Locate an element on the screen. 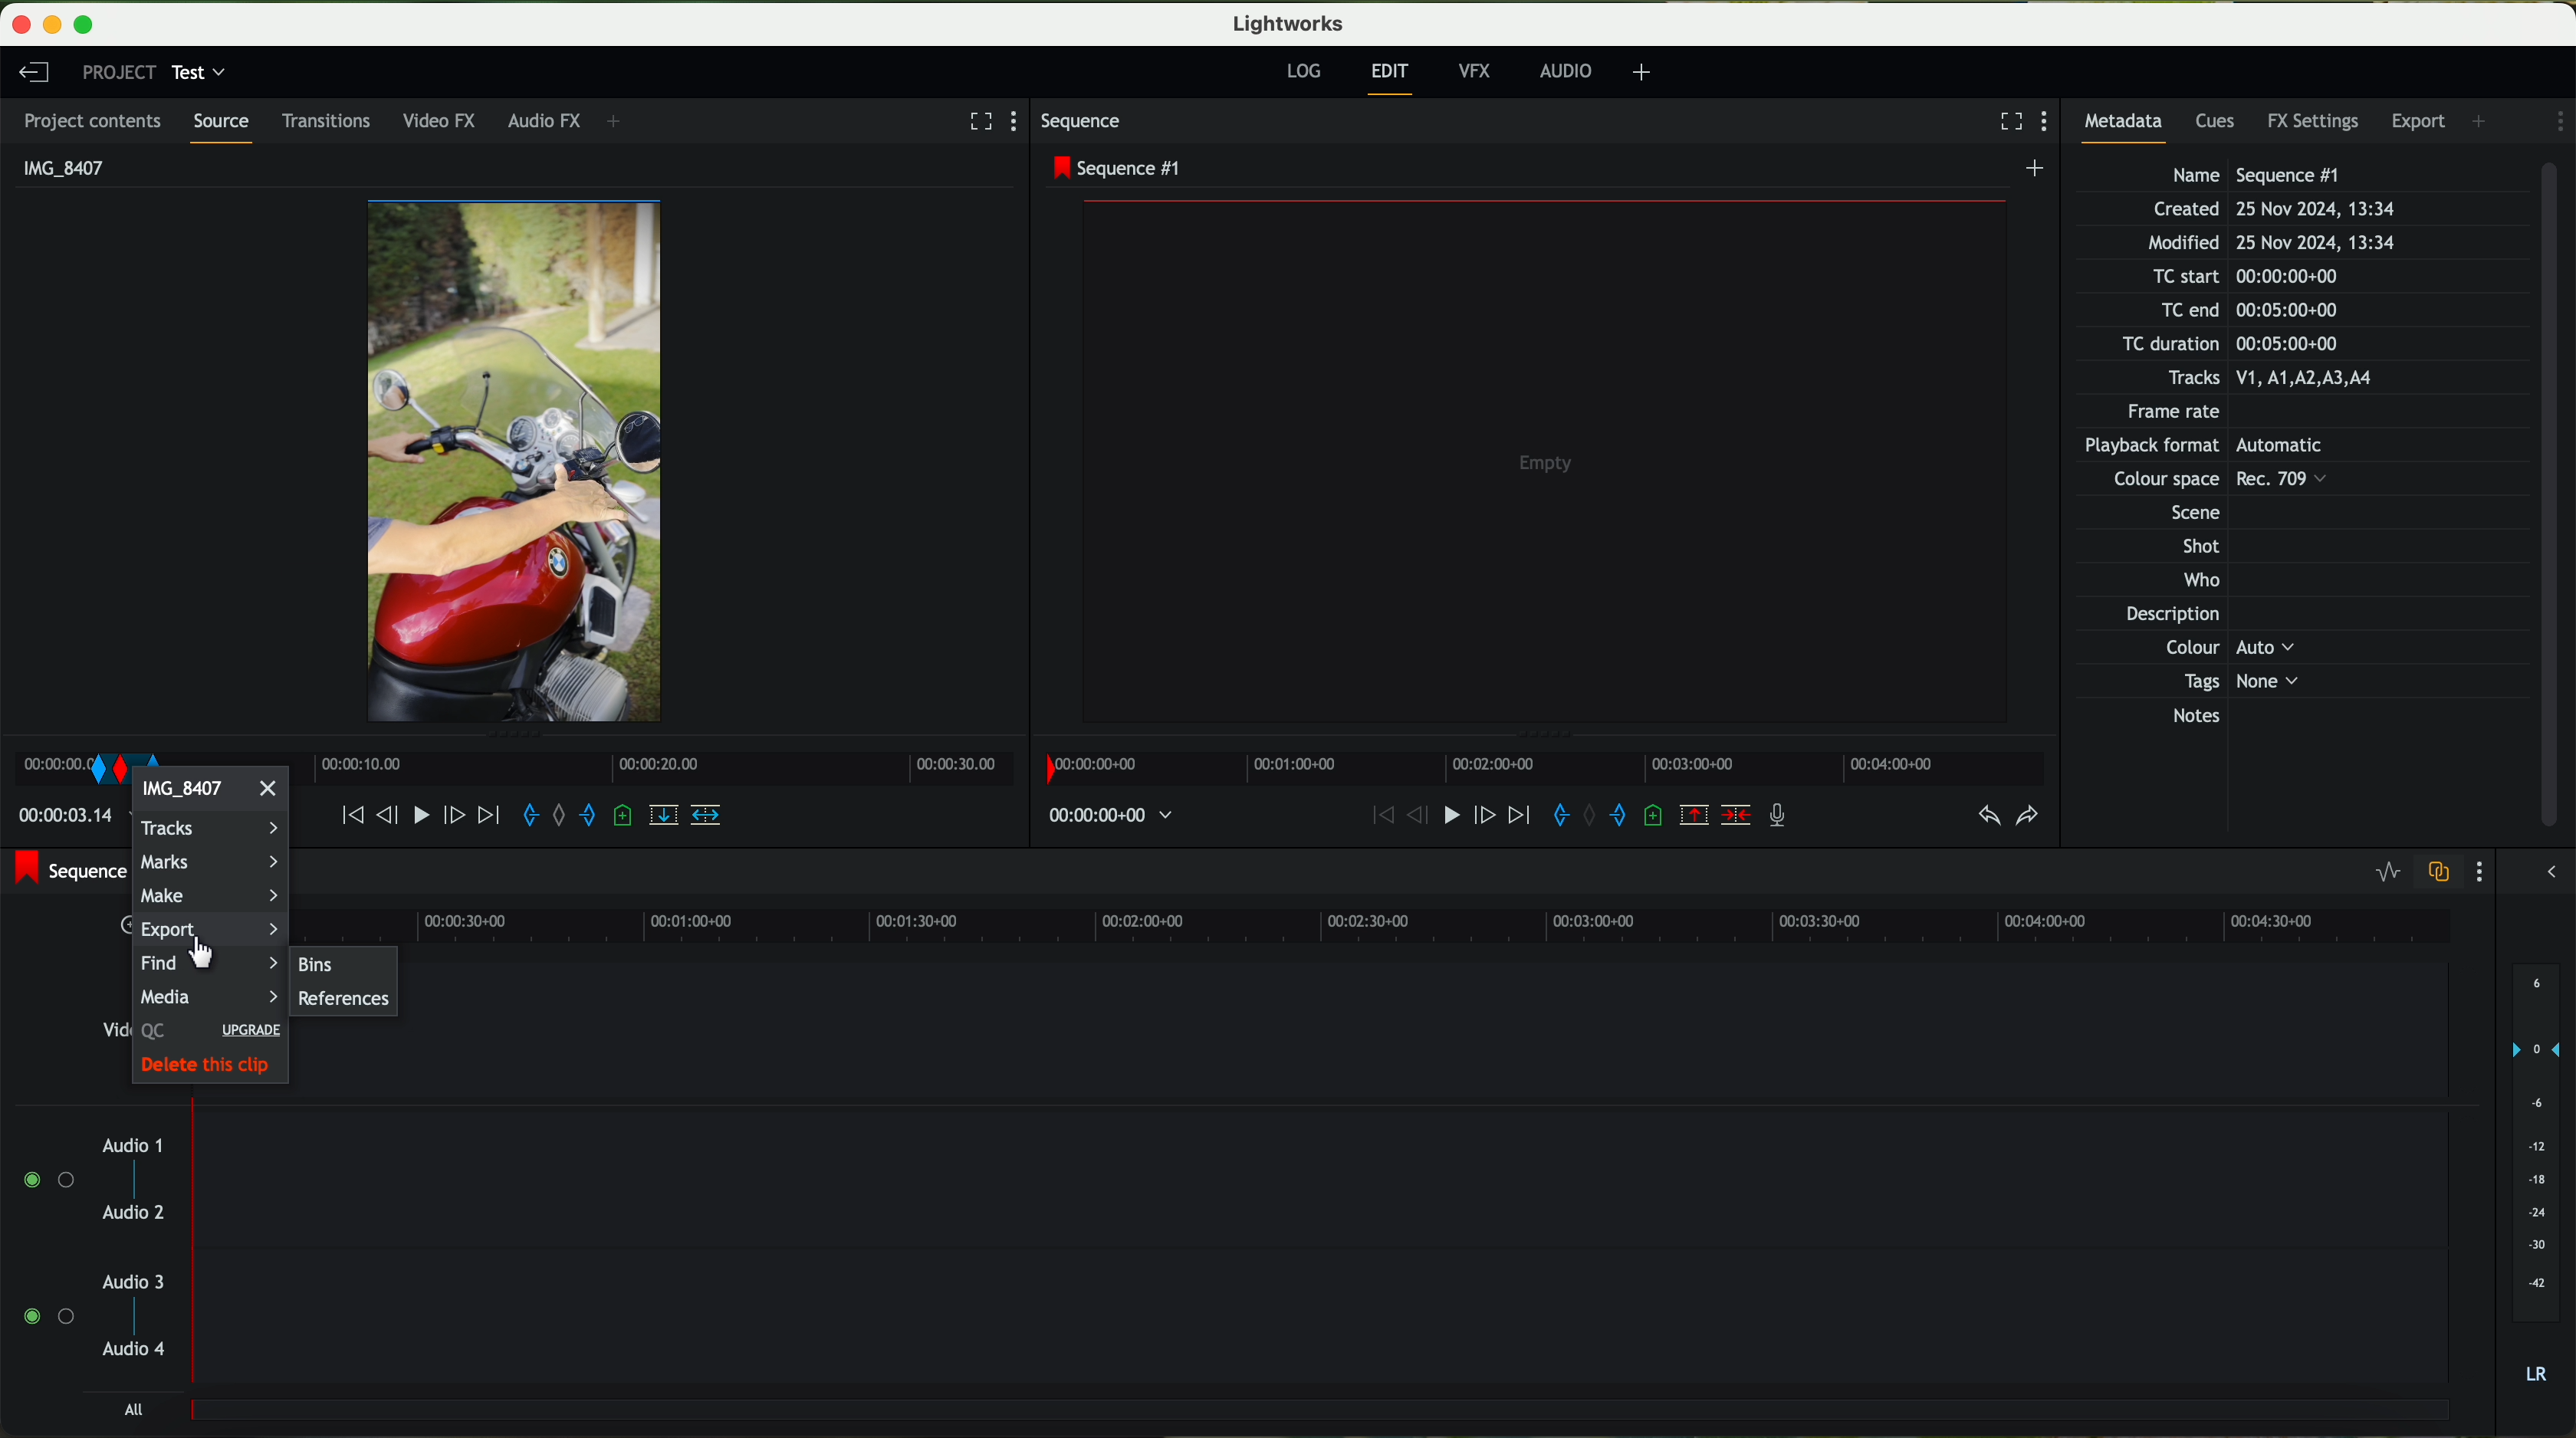 This screenshot has width=2576, height=1438. TC end is located at coordinates (2276, 311).